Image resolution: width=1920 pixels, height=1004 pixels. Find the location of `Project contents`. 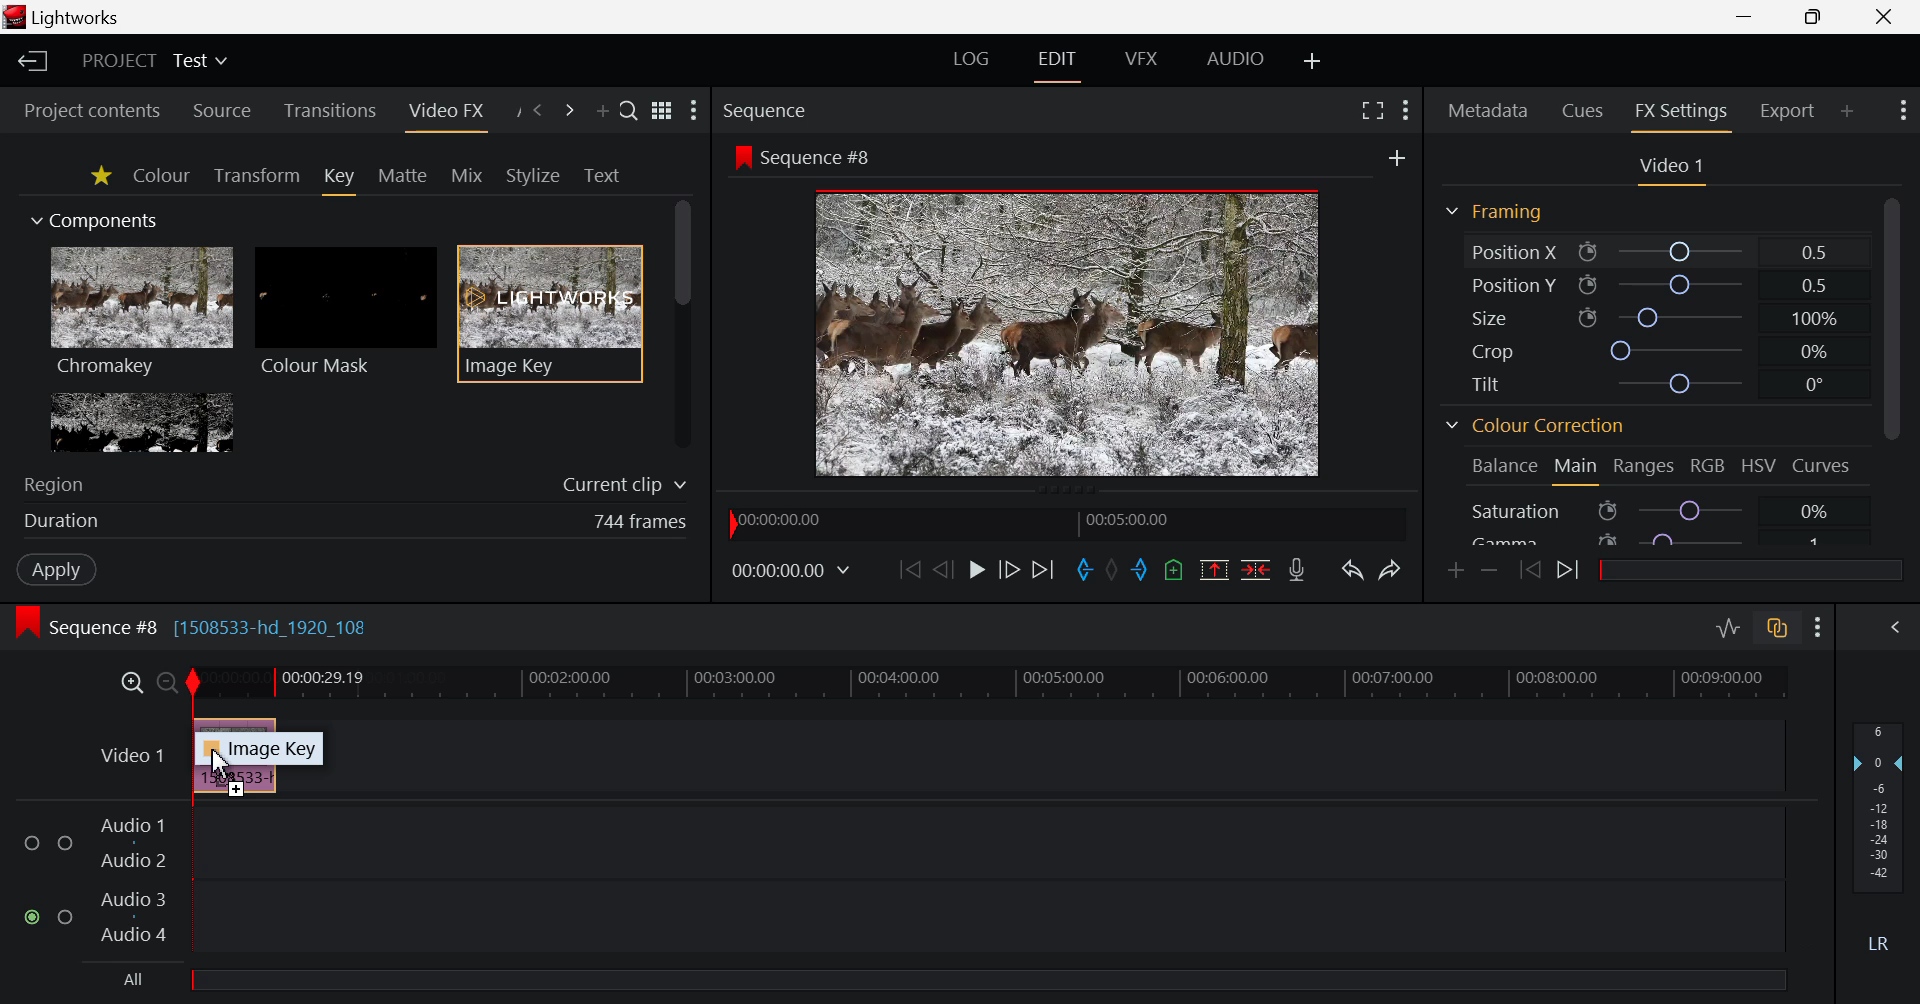

Project contents is located at coordinates (83, 108).